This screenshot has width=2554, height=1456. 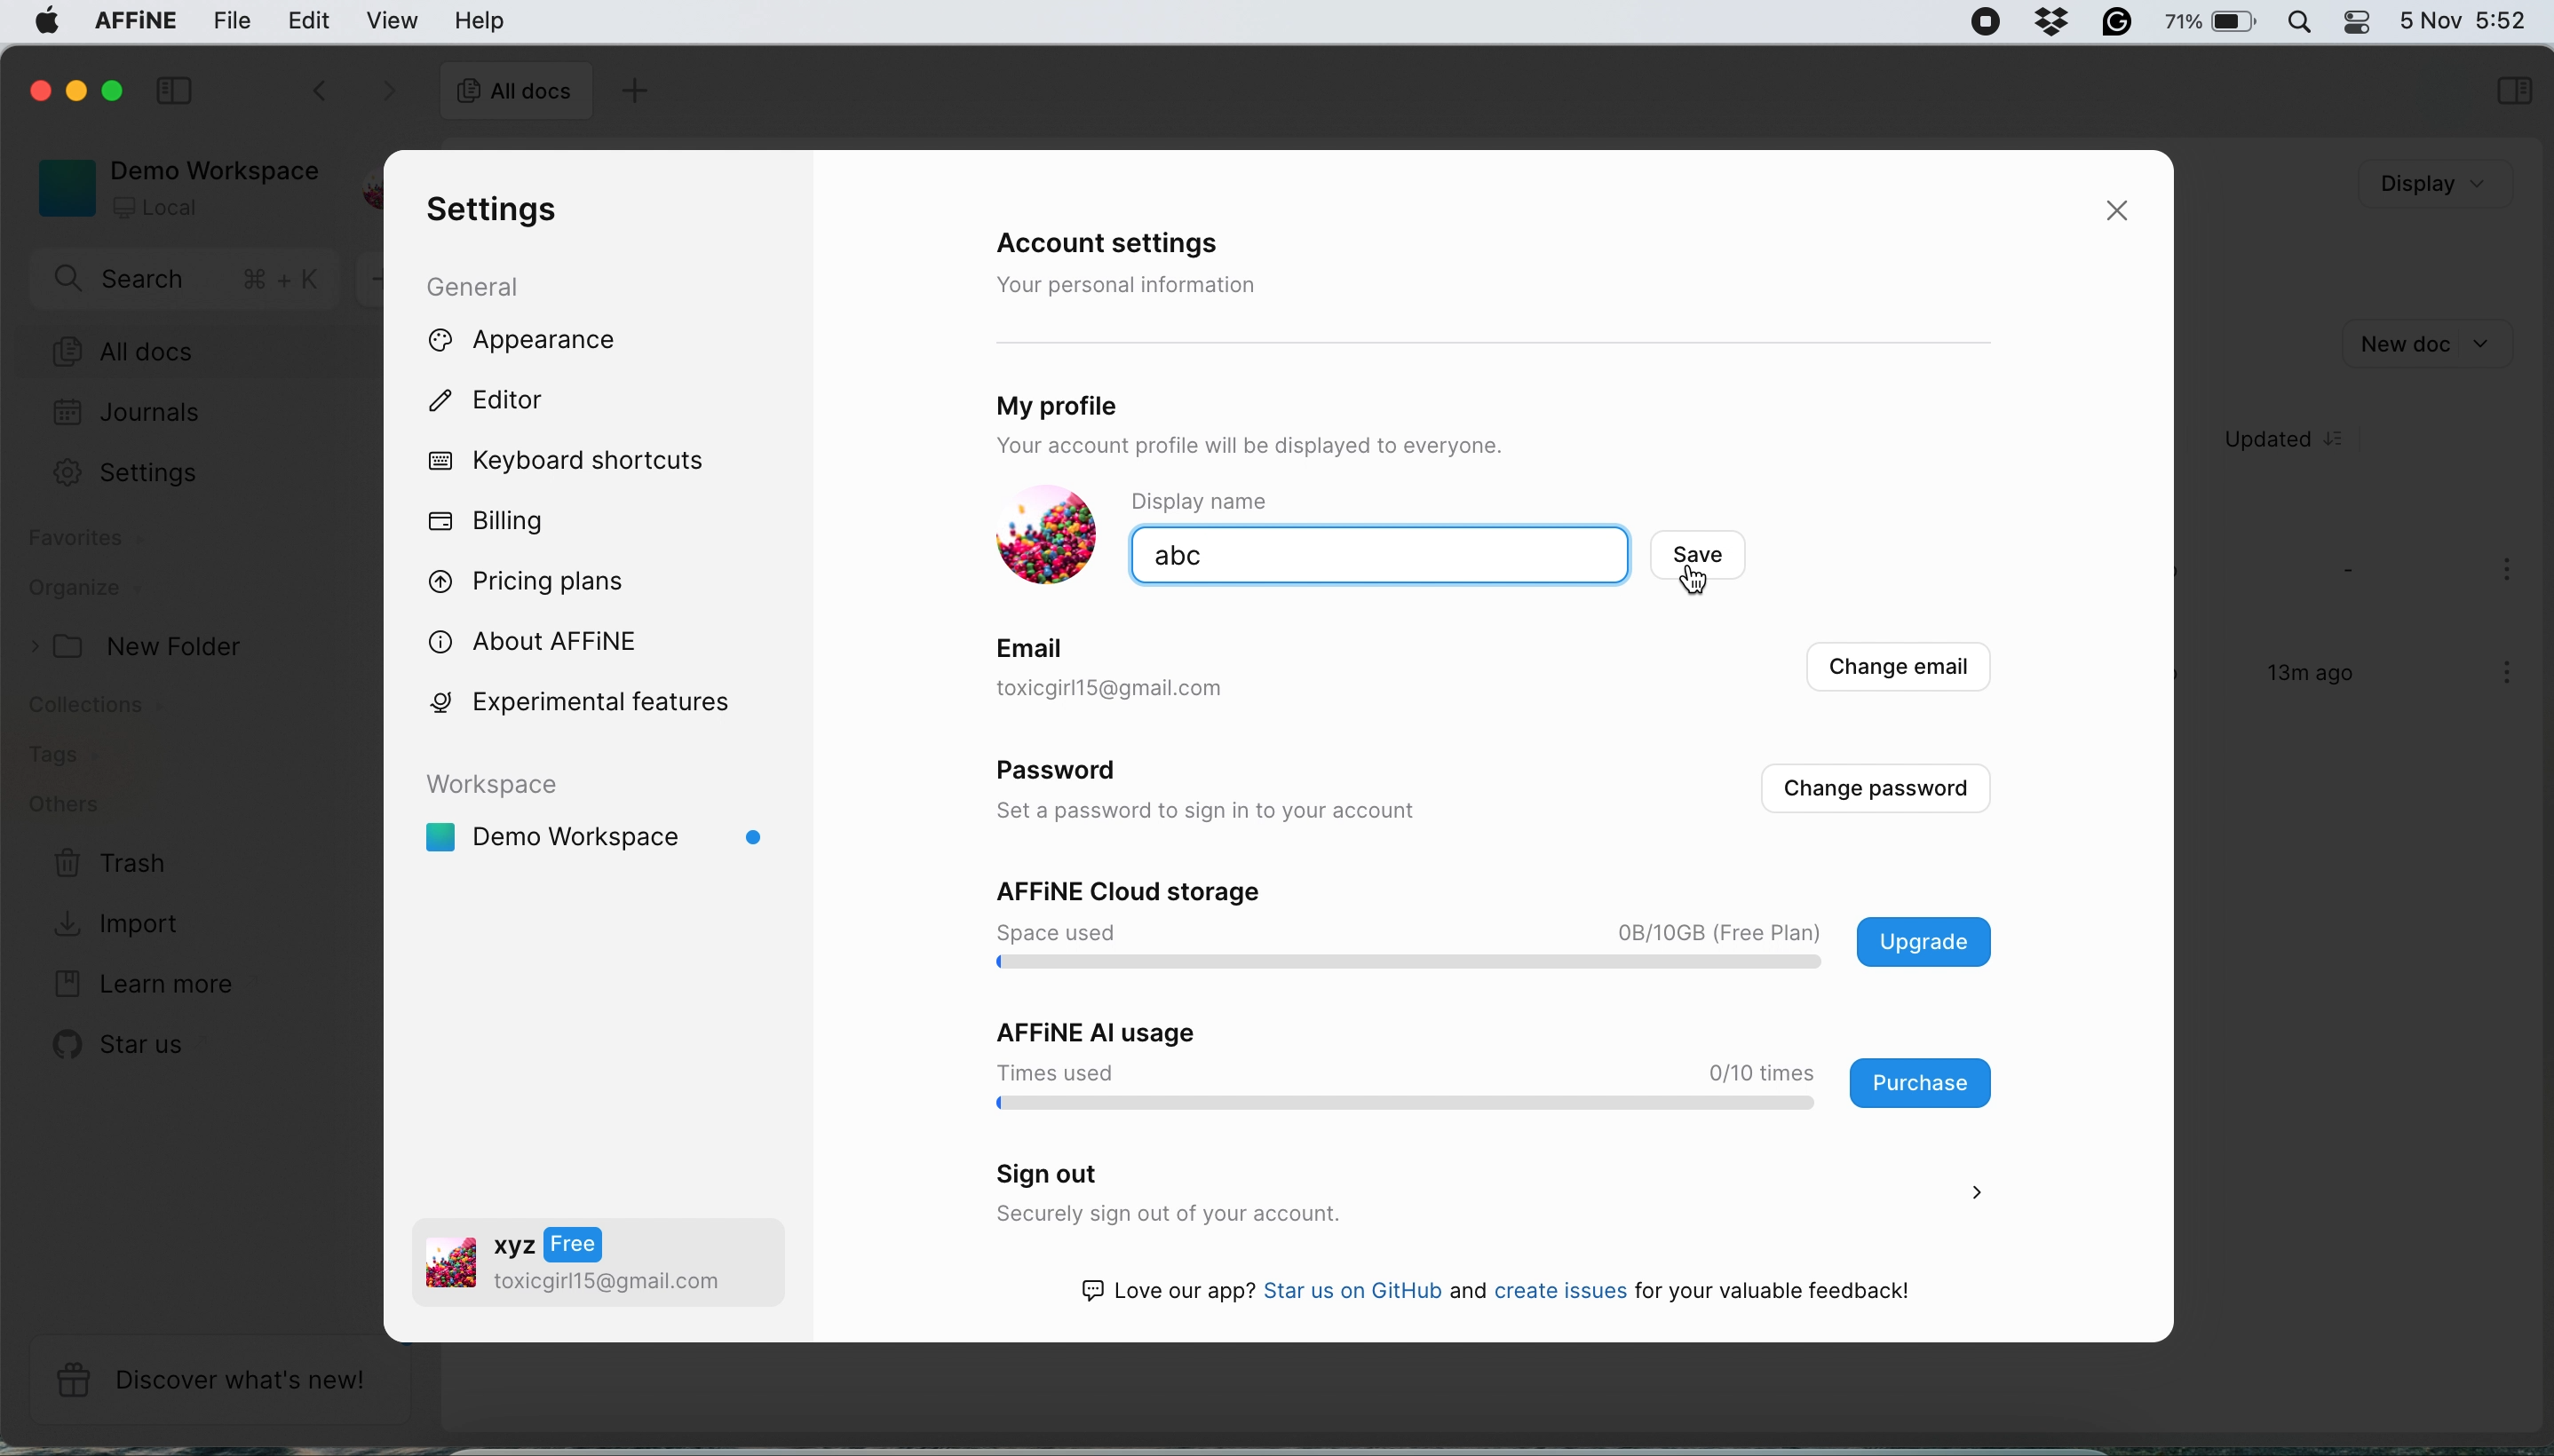 What do you see at coordinates (1515, 1294) in the screenshot?
I see `Love our app? Star us on GitHub and create issues for your valuable feedback!` at bounding box center [1515, 1294].